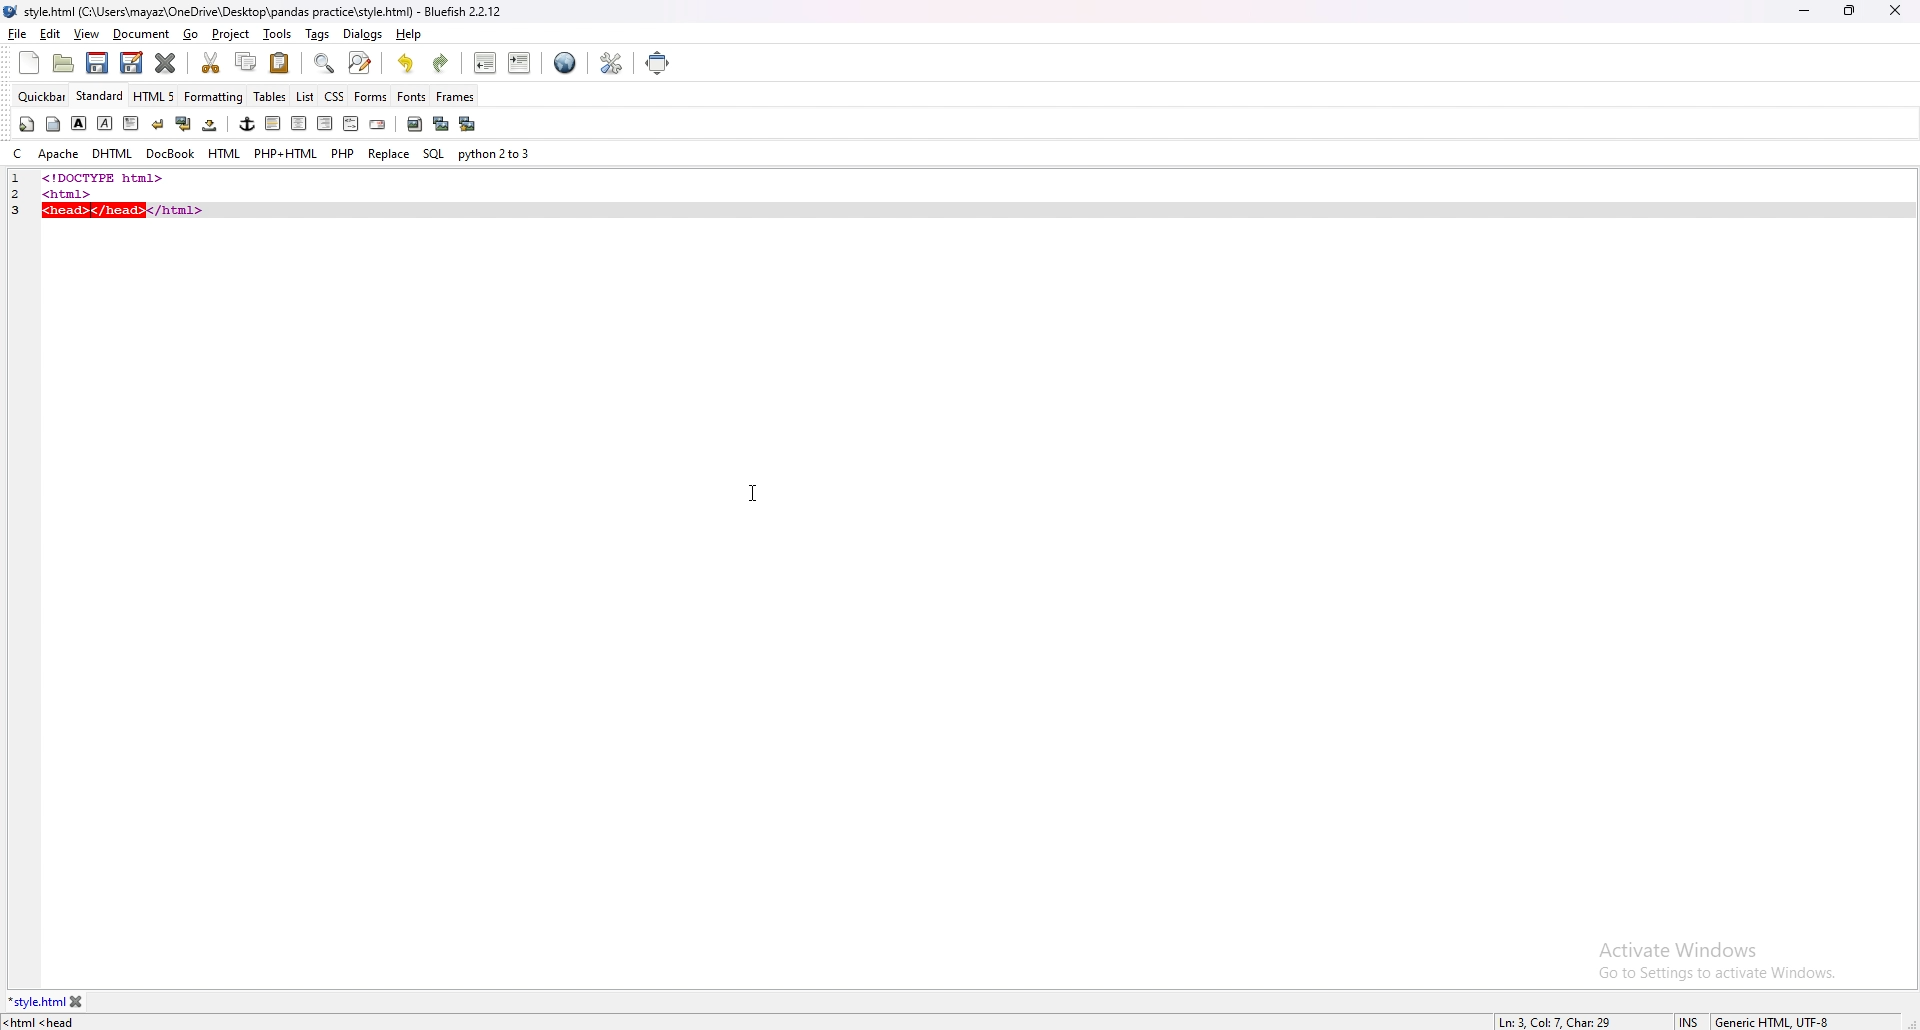  What do you see at coordinates (142, 35) in the screenshot?
I see `document` at bounding box center [142, 35].